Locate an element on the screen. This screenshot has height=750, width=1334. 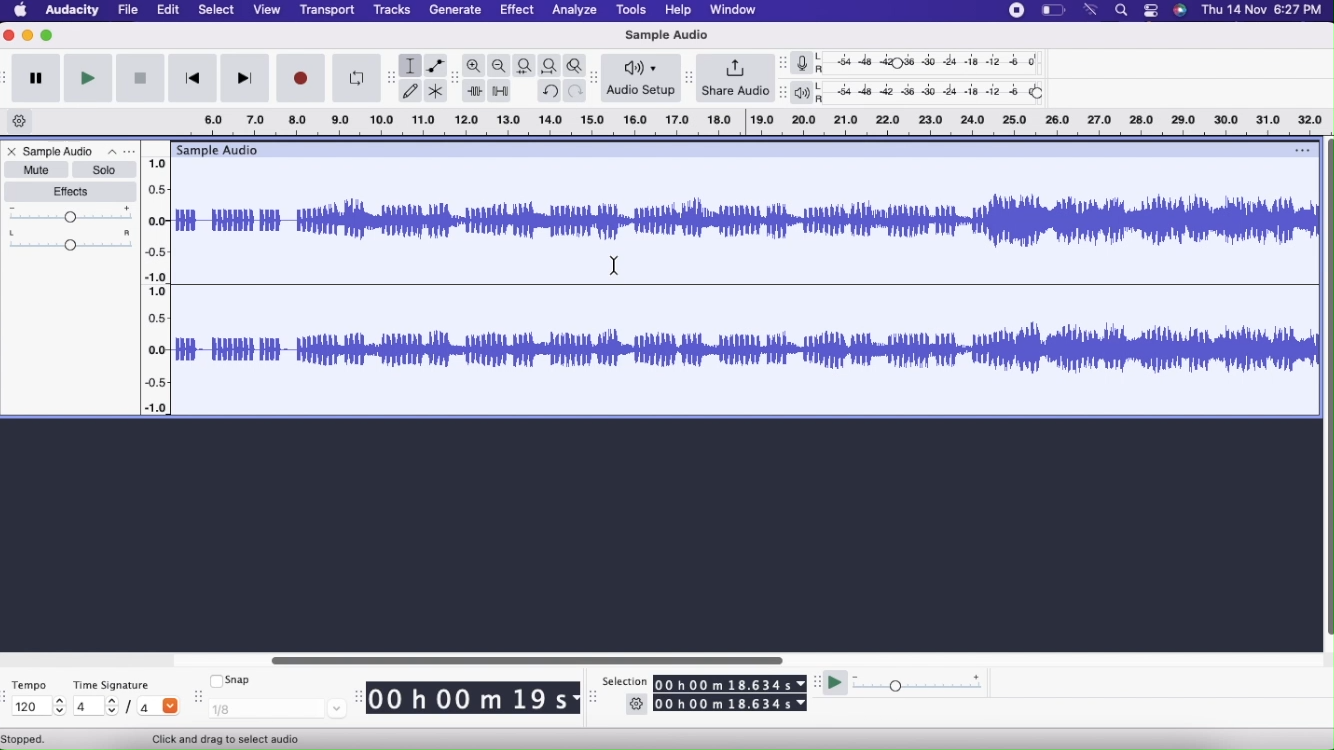
Slider is located at coordinates (533, 657).